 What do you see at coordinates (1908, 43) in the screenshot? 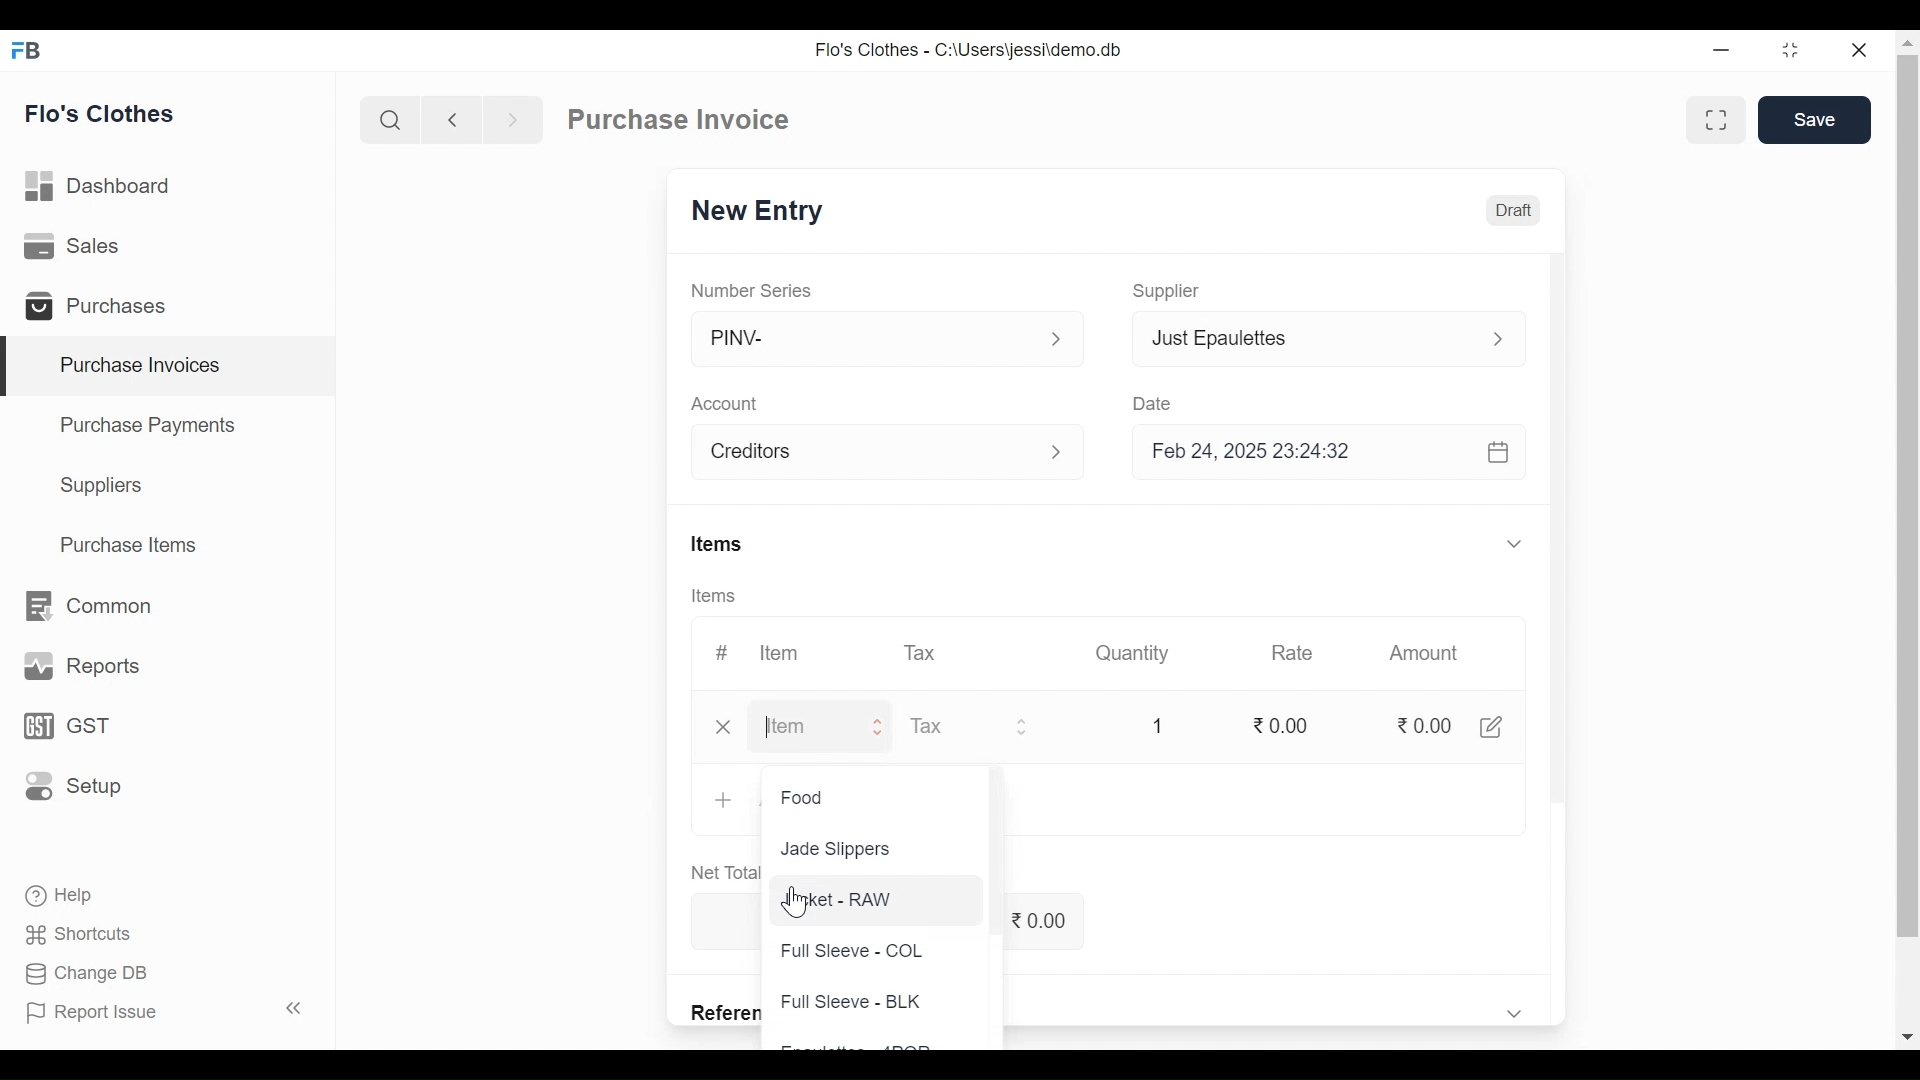
I see `Scroll up` at bounding box center [1908, 43].